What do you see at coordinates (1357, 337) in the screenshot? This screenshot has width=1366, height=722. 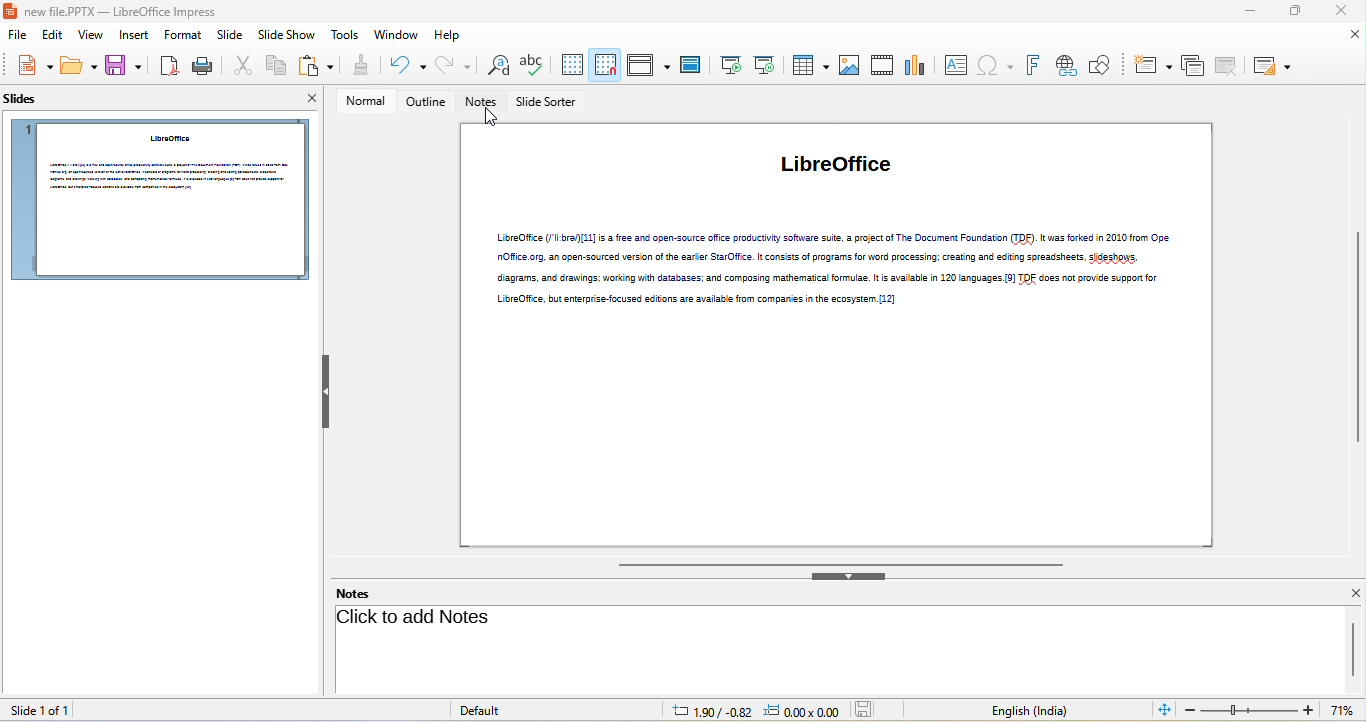 I see `vertical scroll bar` at bounding box center [1357, 337].